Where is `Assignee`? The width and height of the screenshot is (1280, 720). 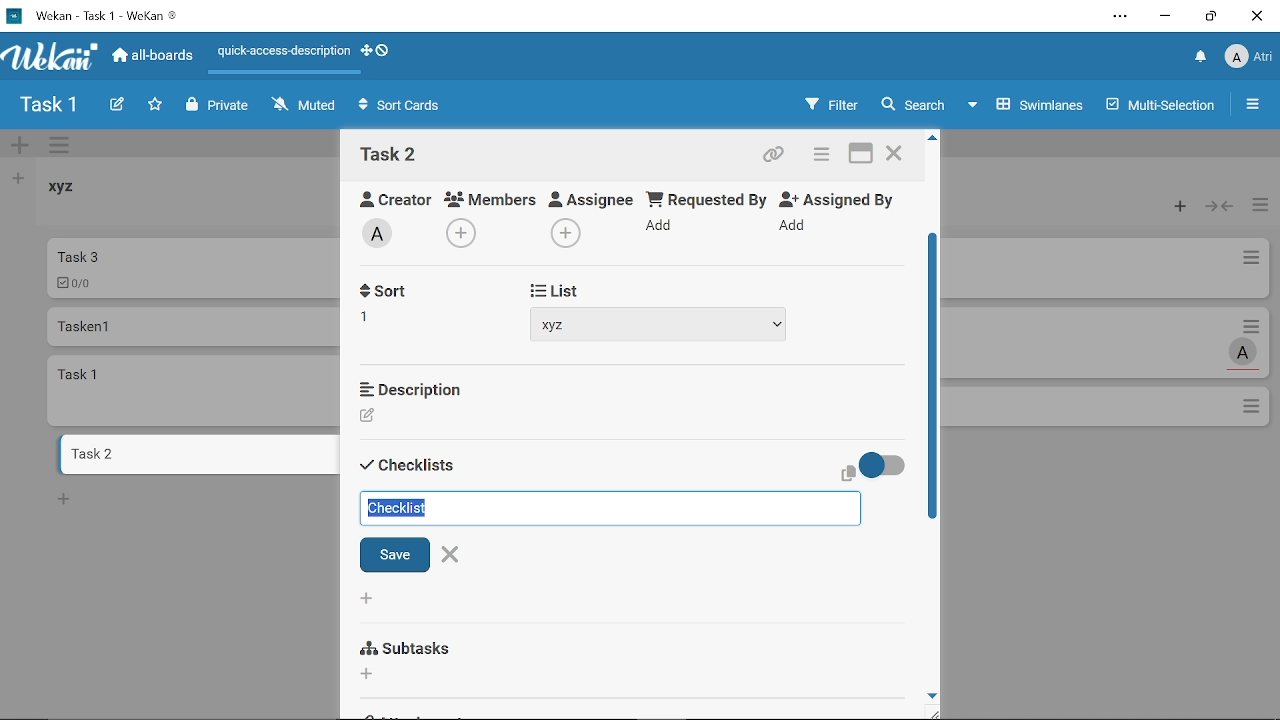
Assignee is located at coordinates (592, 197).